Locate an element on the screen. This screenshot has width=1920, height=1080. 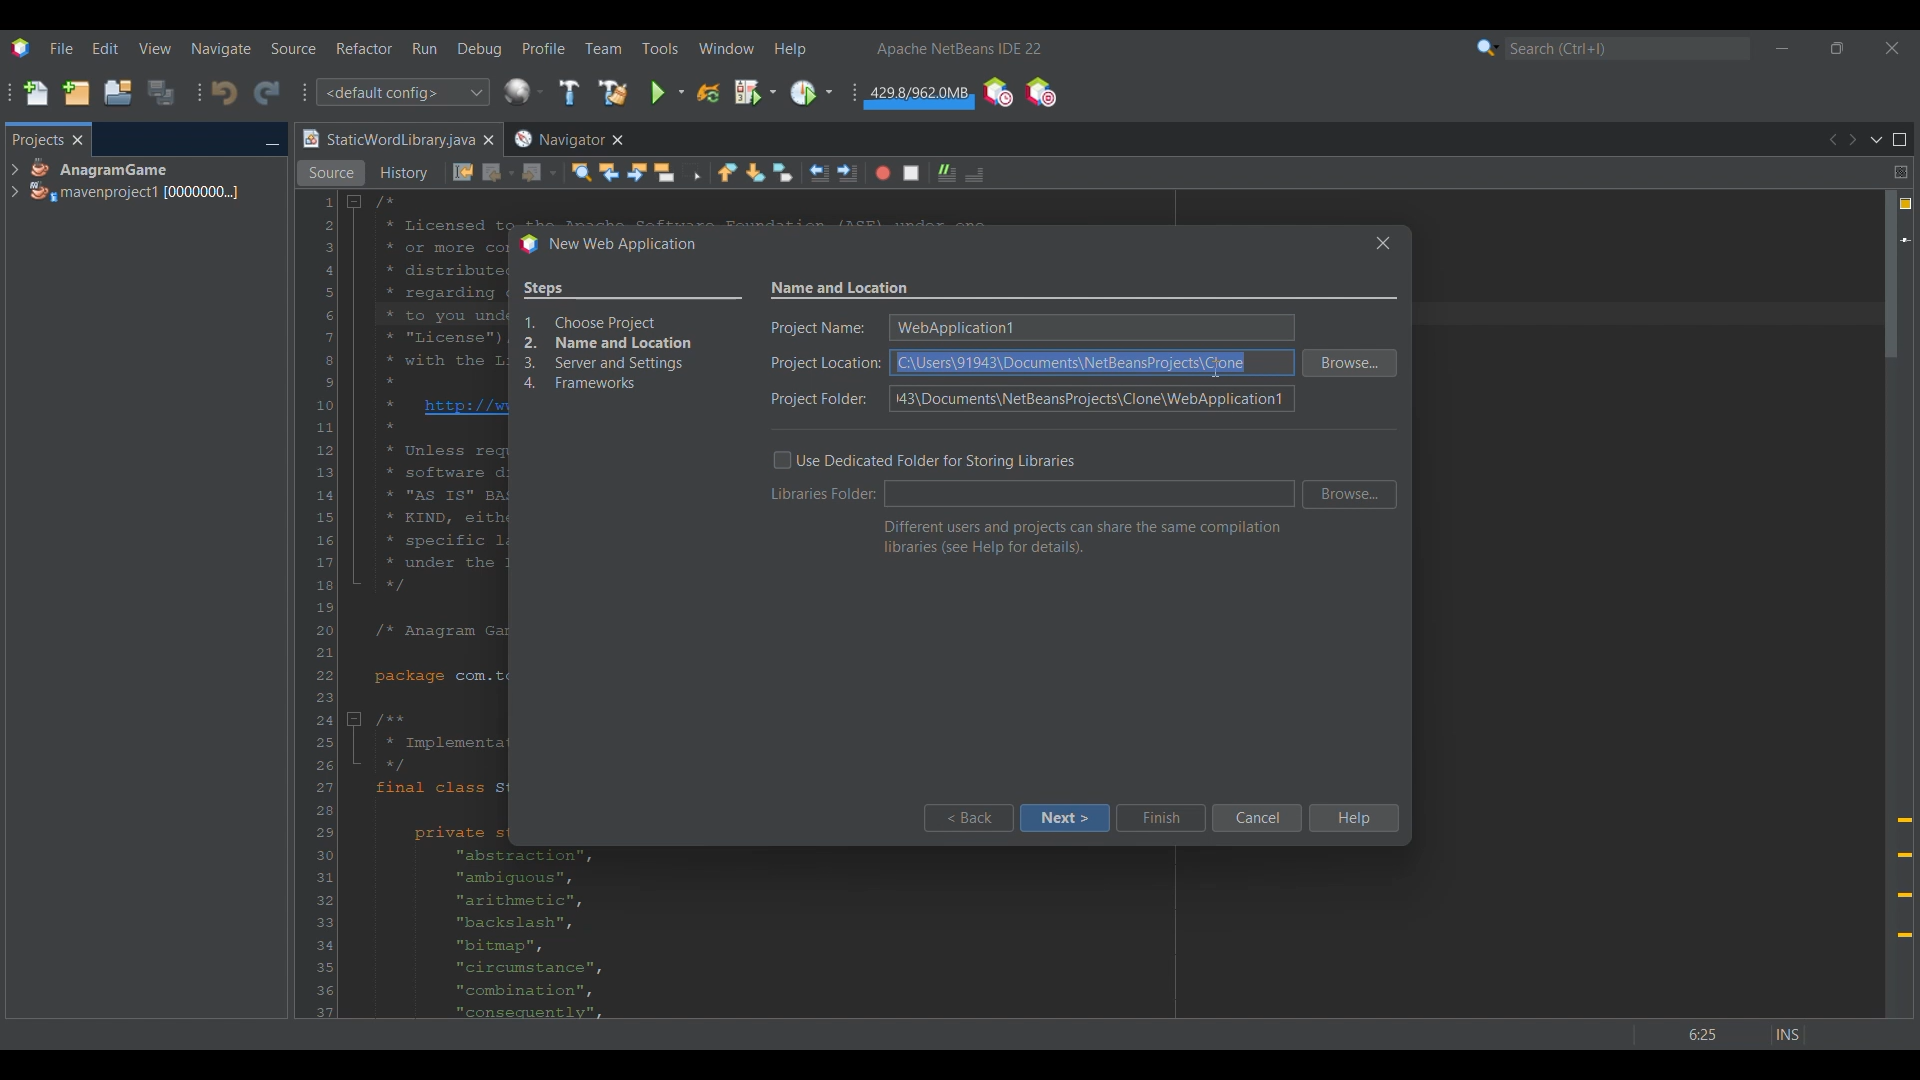
Stop macro recording is located at coordinates (911, 173).